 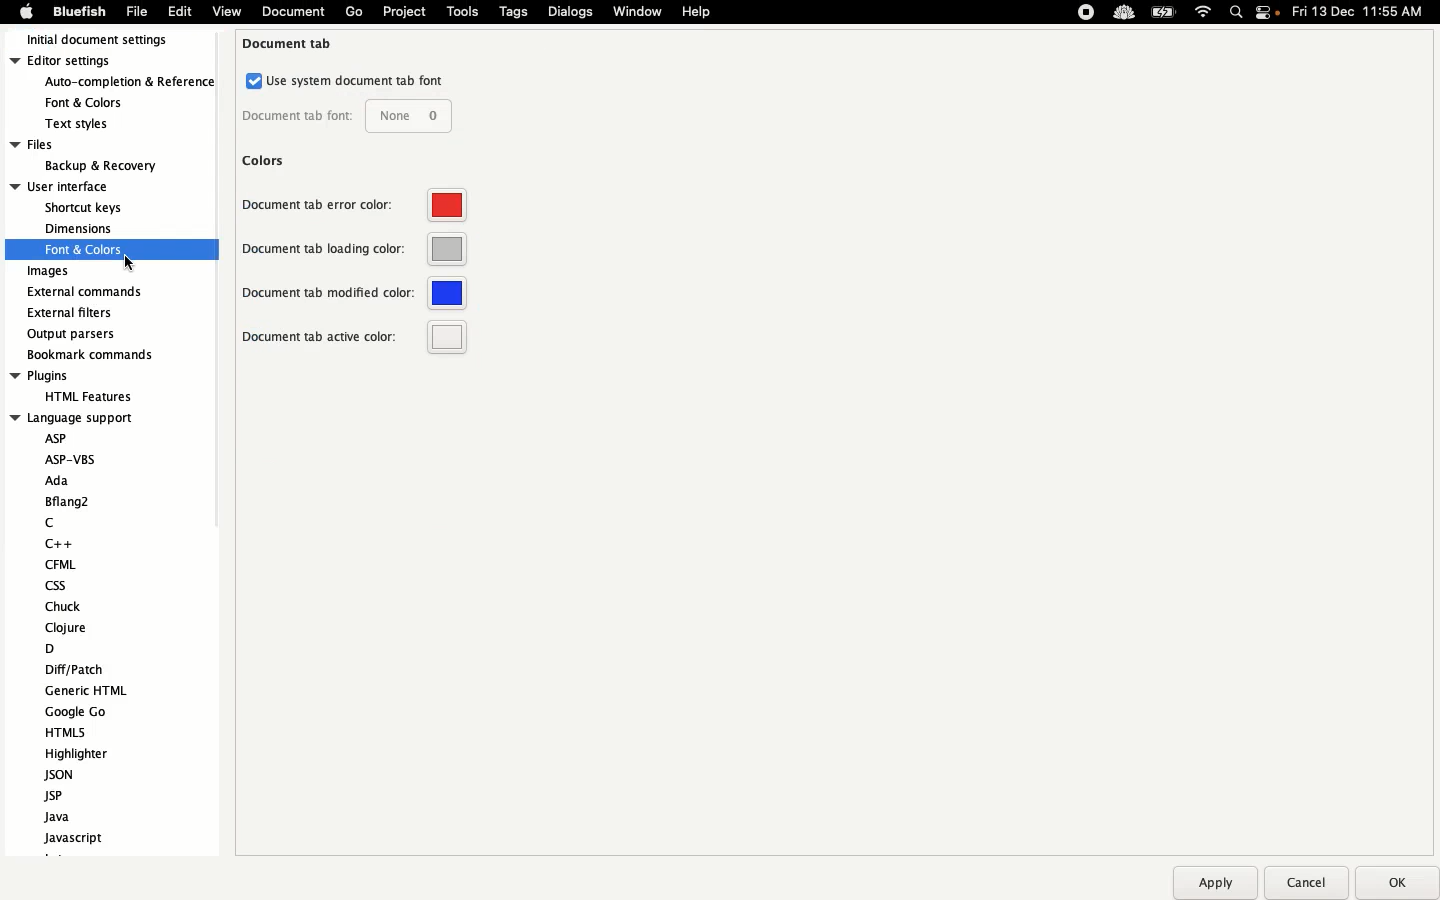 What do you see at coordinates (26, 11) in the screenshot?
I see `Apple logo` at bounding box center [26, 11].